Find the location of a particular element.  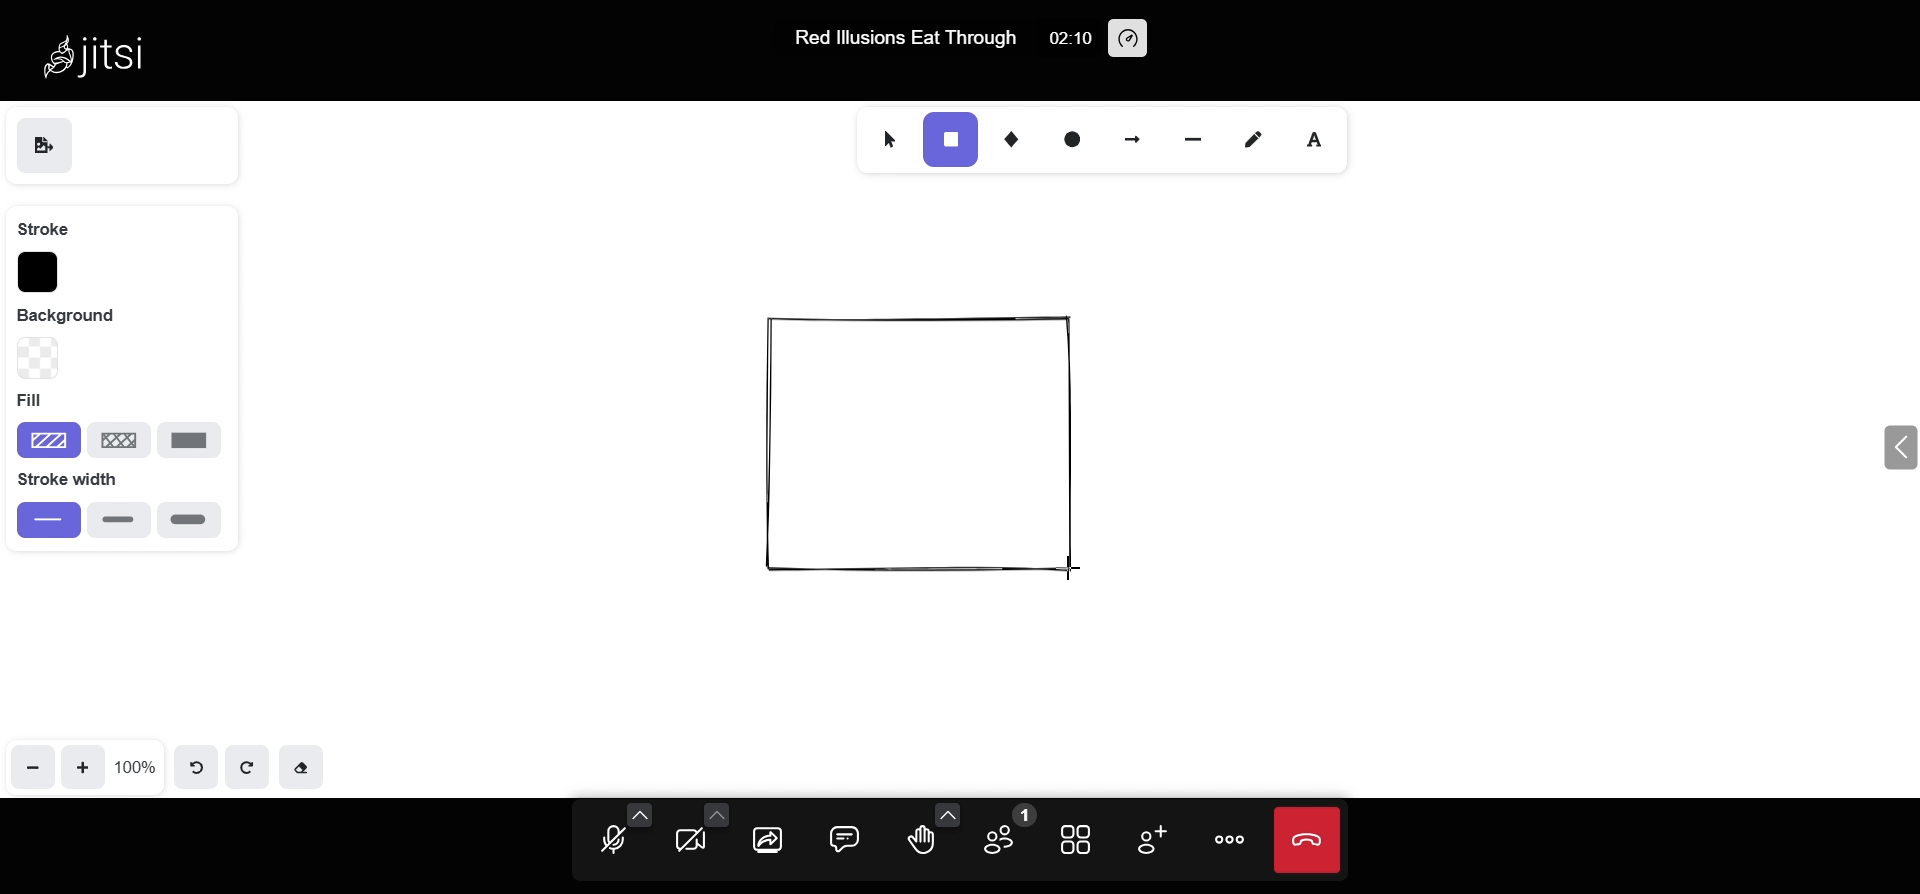

extra bold  is located at coordinates (188, 520).